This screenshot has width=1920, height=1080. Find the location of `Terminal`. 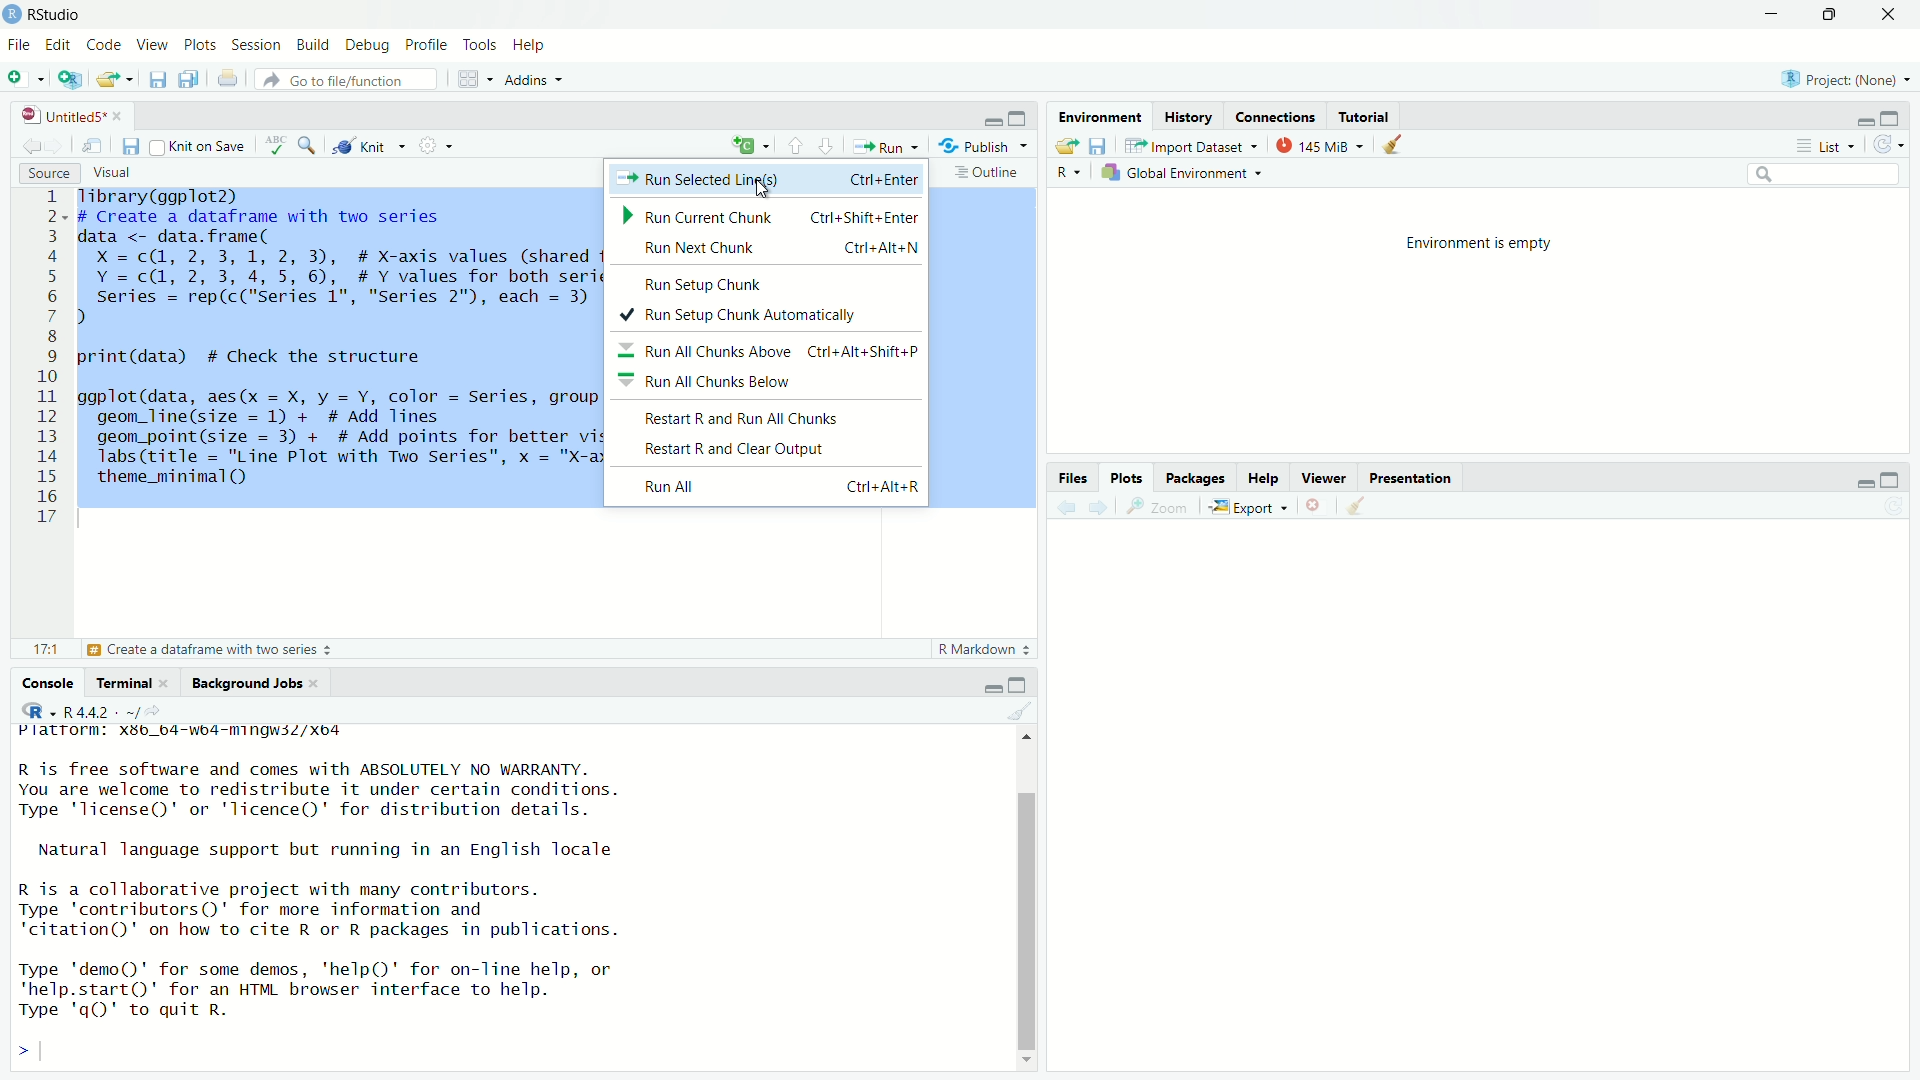

Terminal is located at coordinates (131, 682).